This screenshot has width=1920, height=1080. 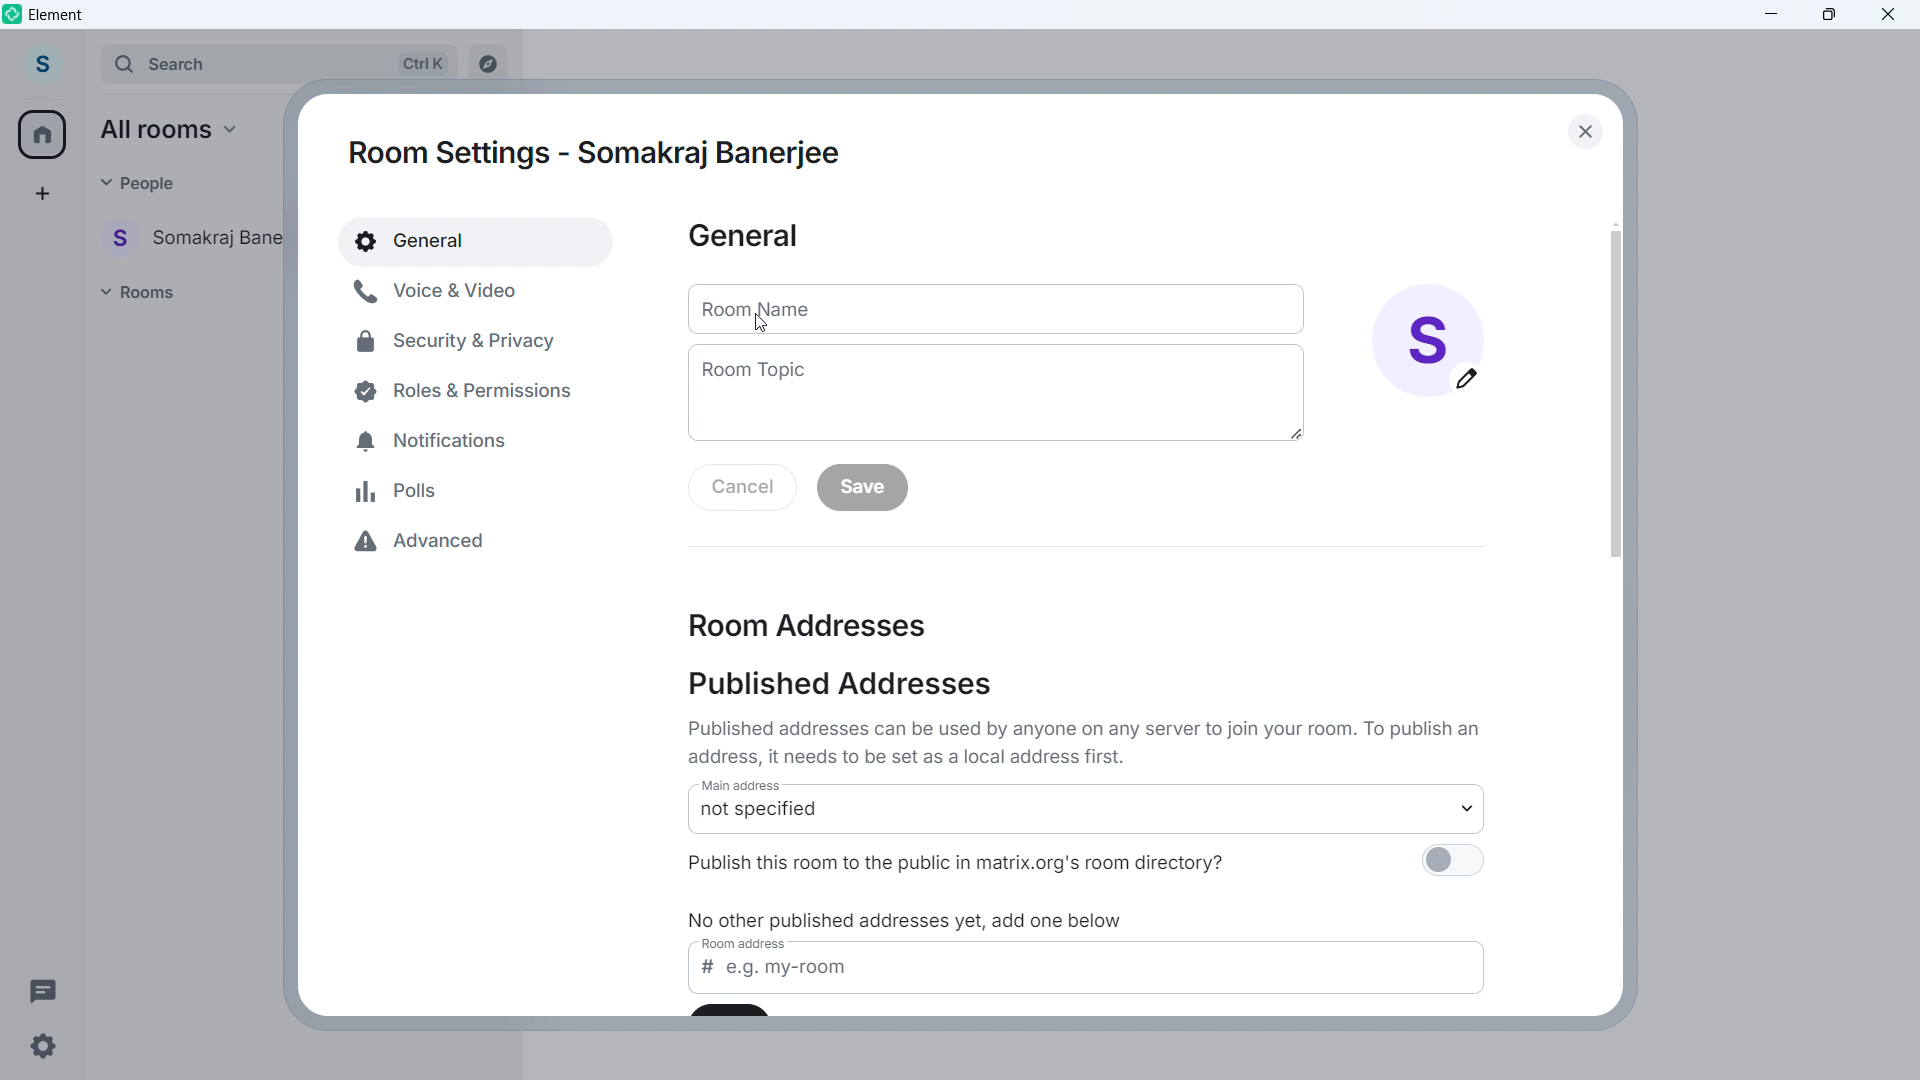 I want to click on explore room, so click(x=494, y=60).